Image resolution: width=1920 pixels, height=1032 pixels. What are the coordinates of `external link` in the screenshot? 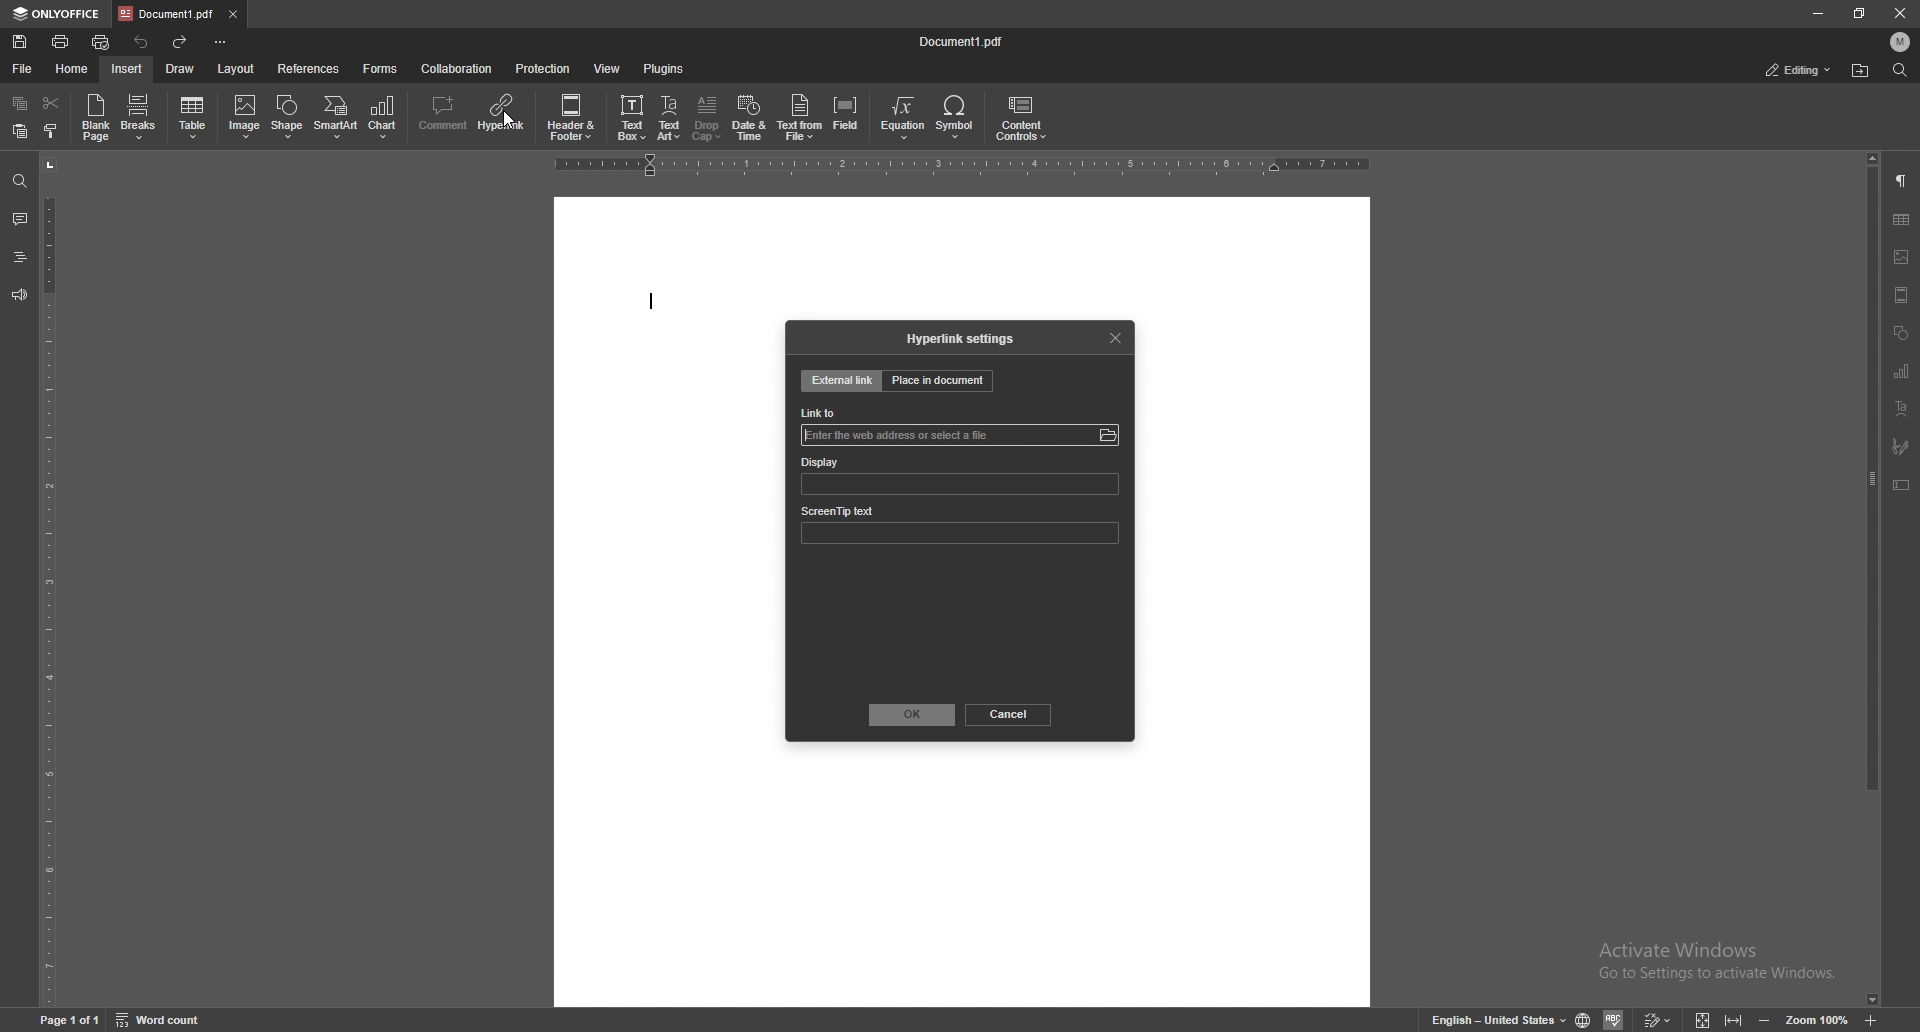 It's located at (842, 381).